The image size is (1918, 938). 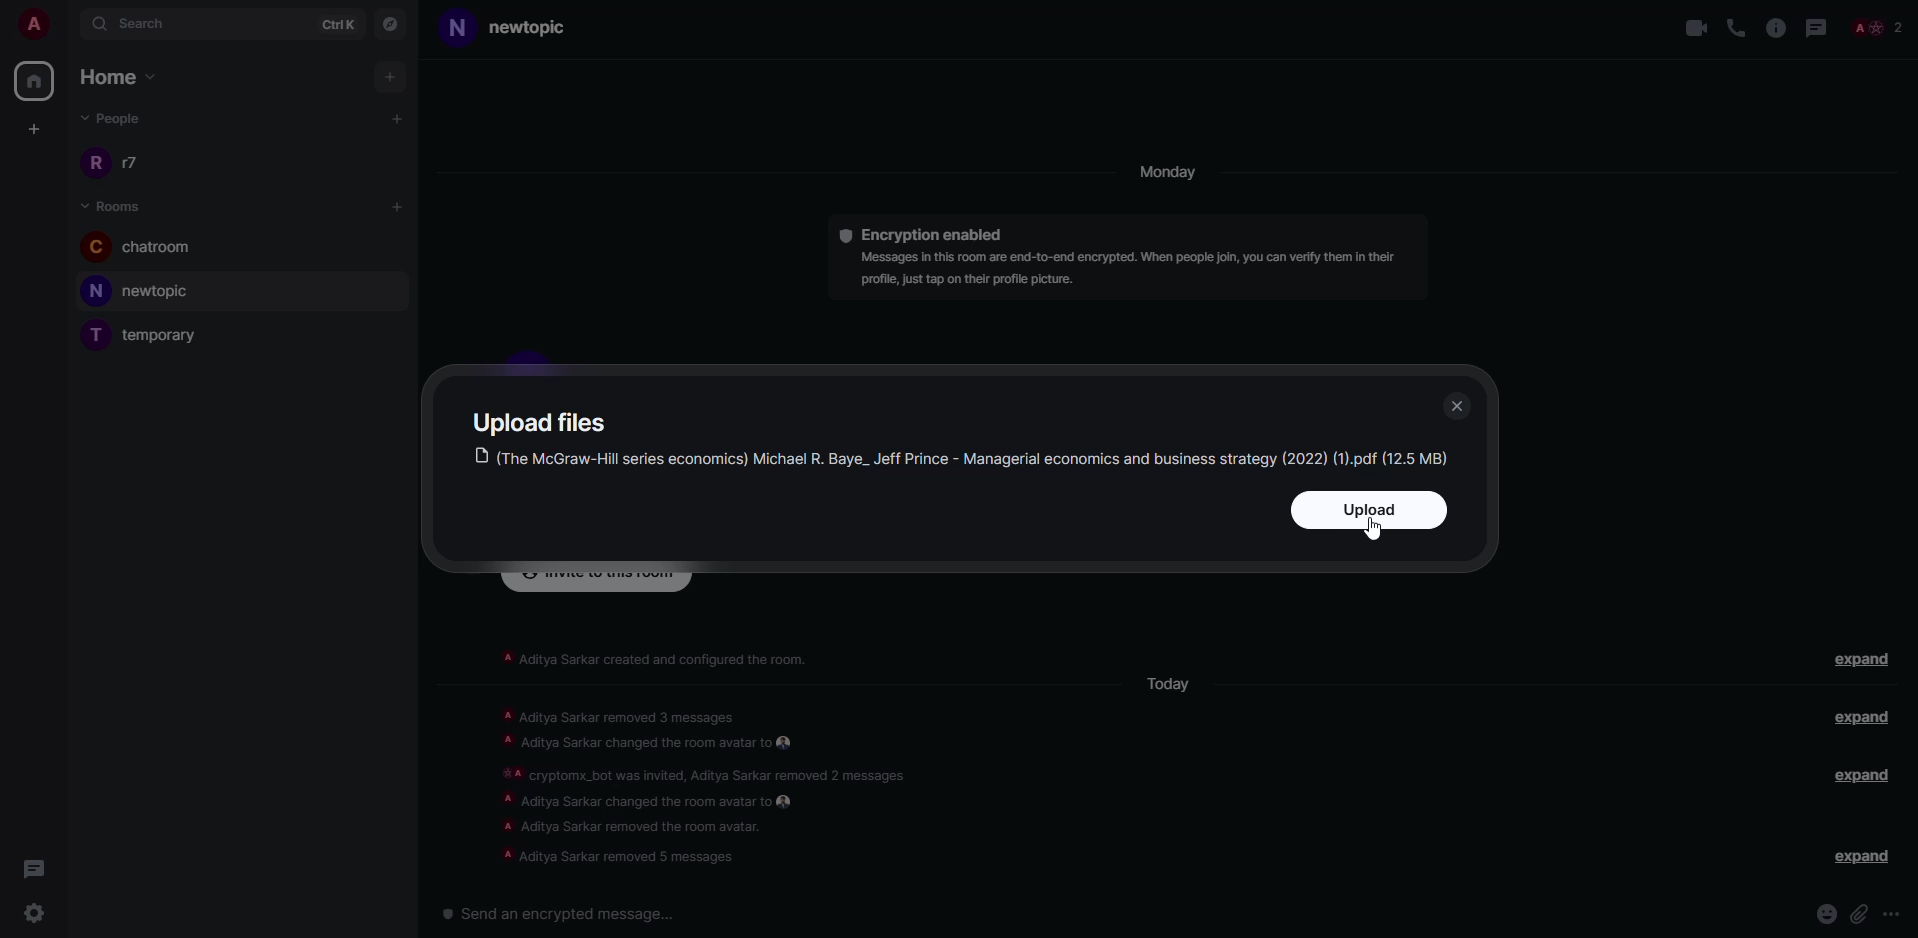 I want to click on add, so click(x=398, y=115).